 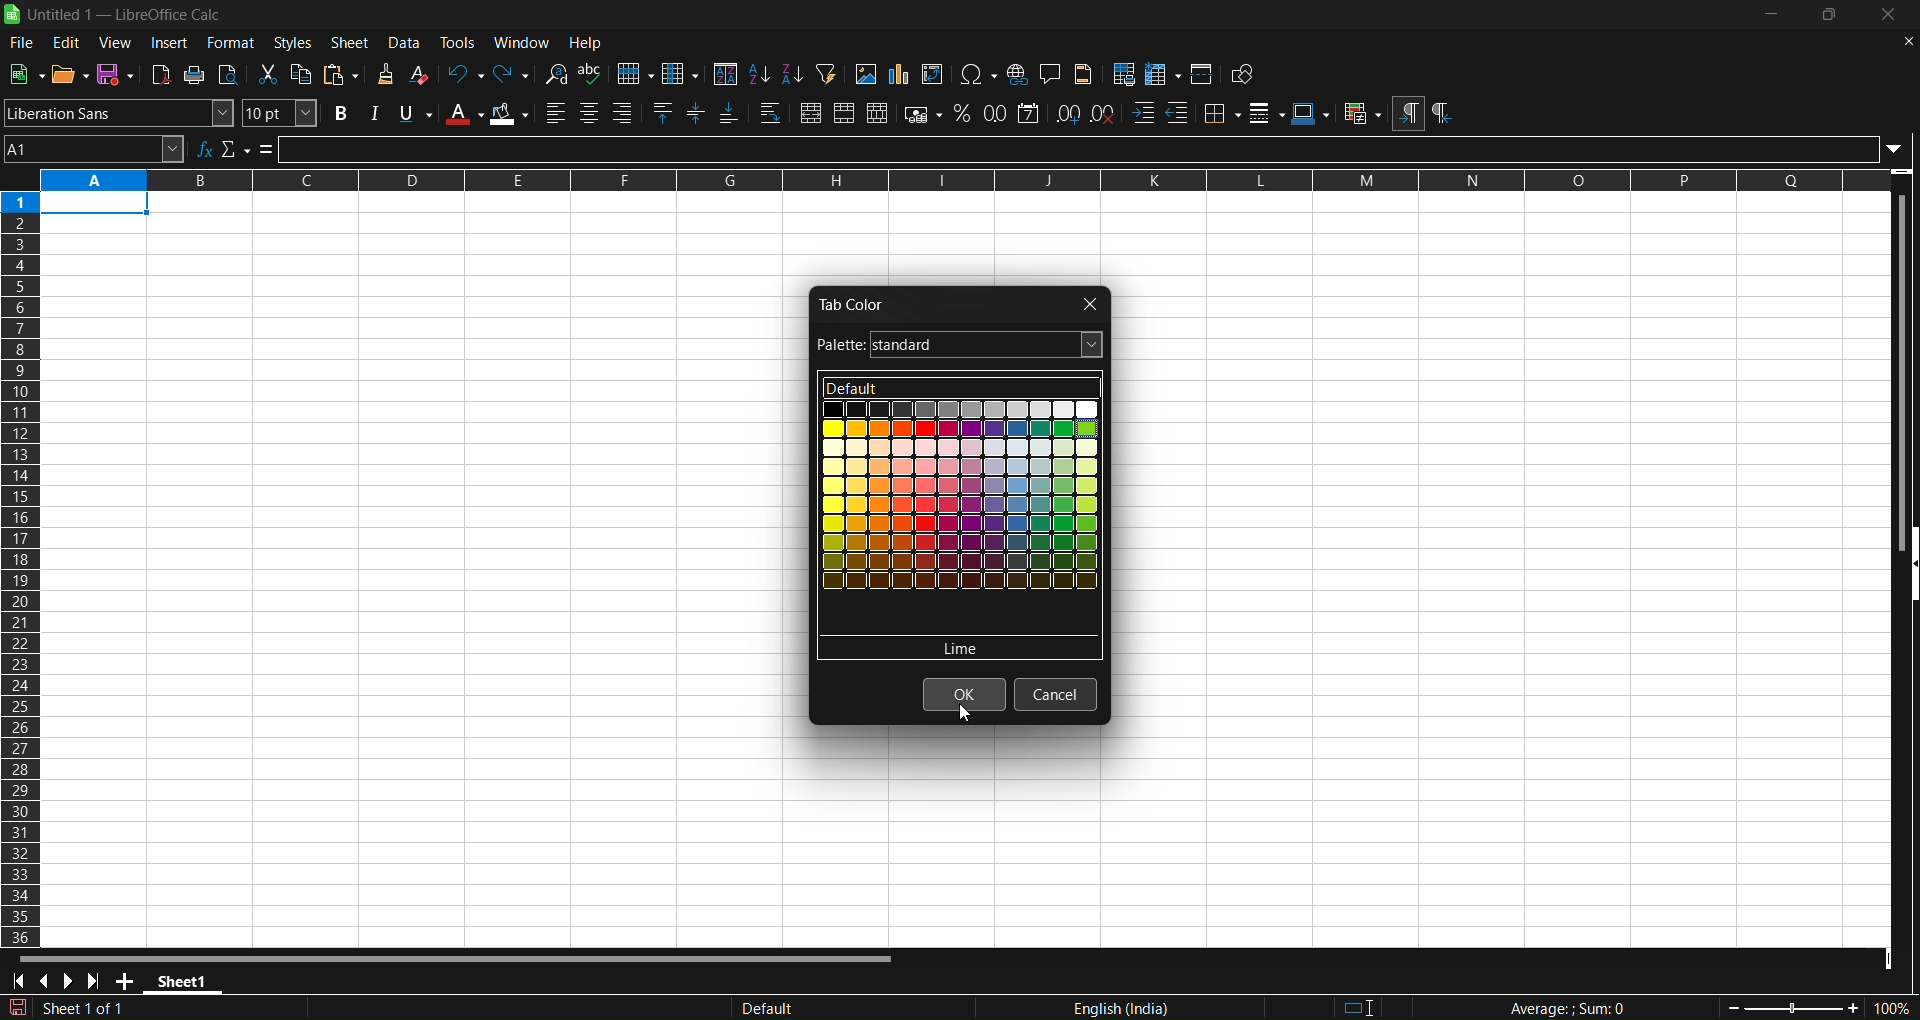 What do you see at coordinates (948, 181) in the screenshot?
I see `rows` at bounding box center [948, 181].